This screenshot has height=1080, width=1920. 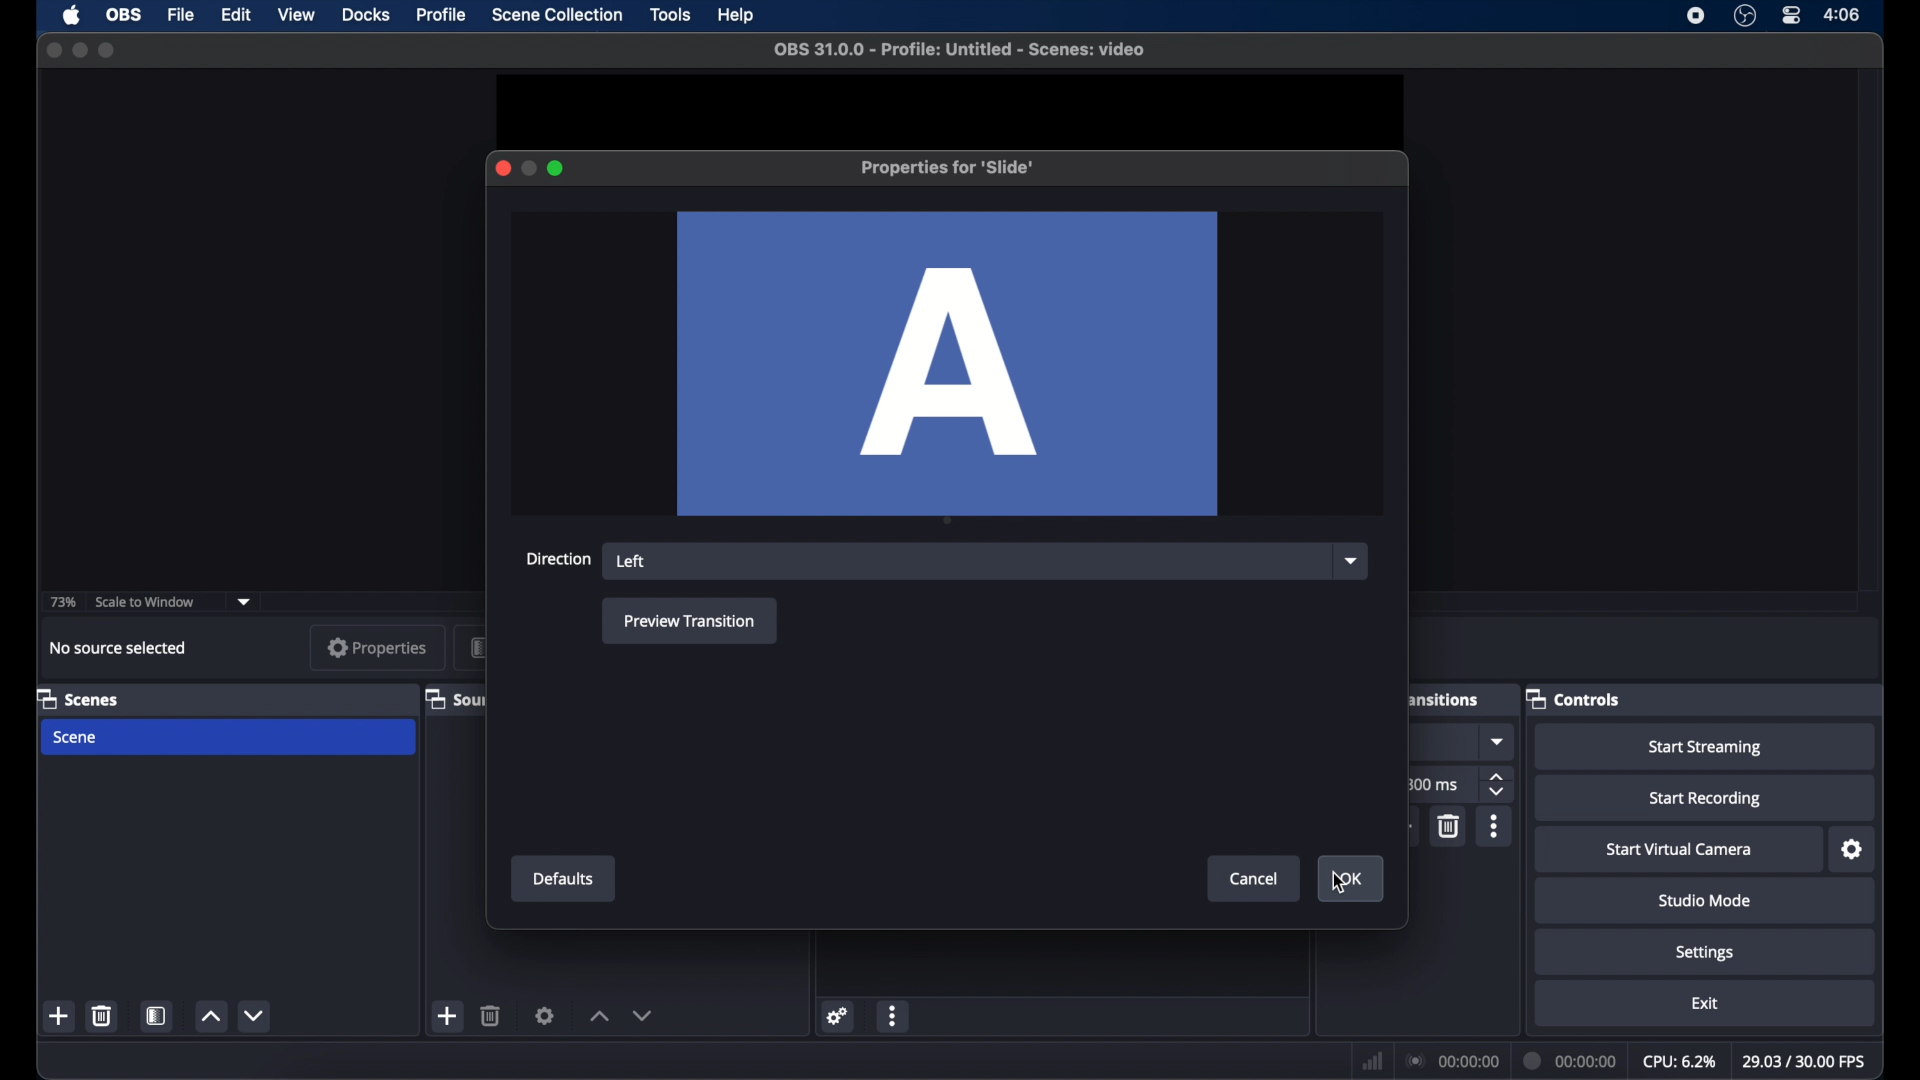 What do you see at coordinates (1806, 1061) in the screenshot?
I see `fps` at bounding box center [1806, 1061].